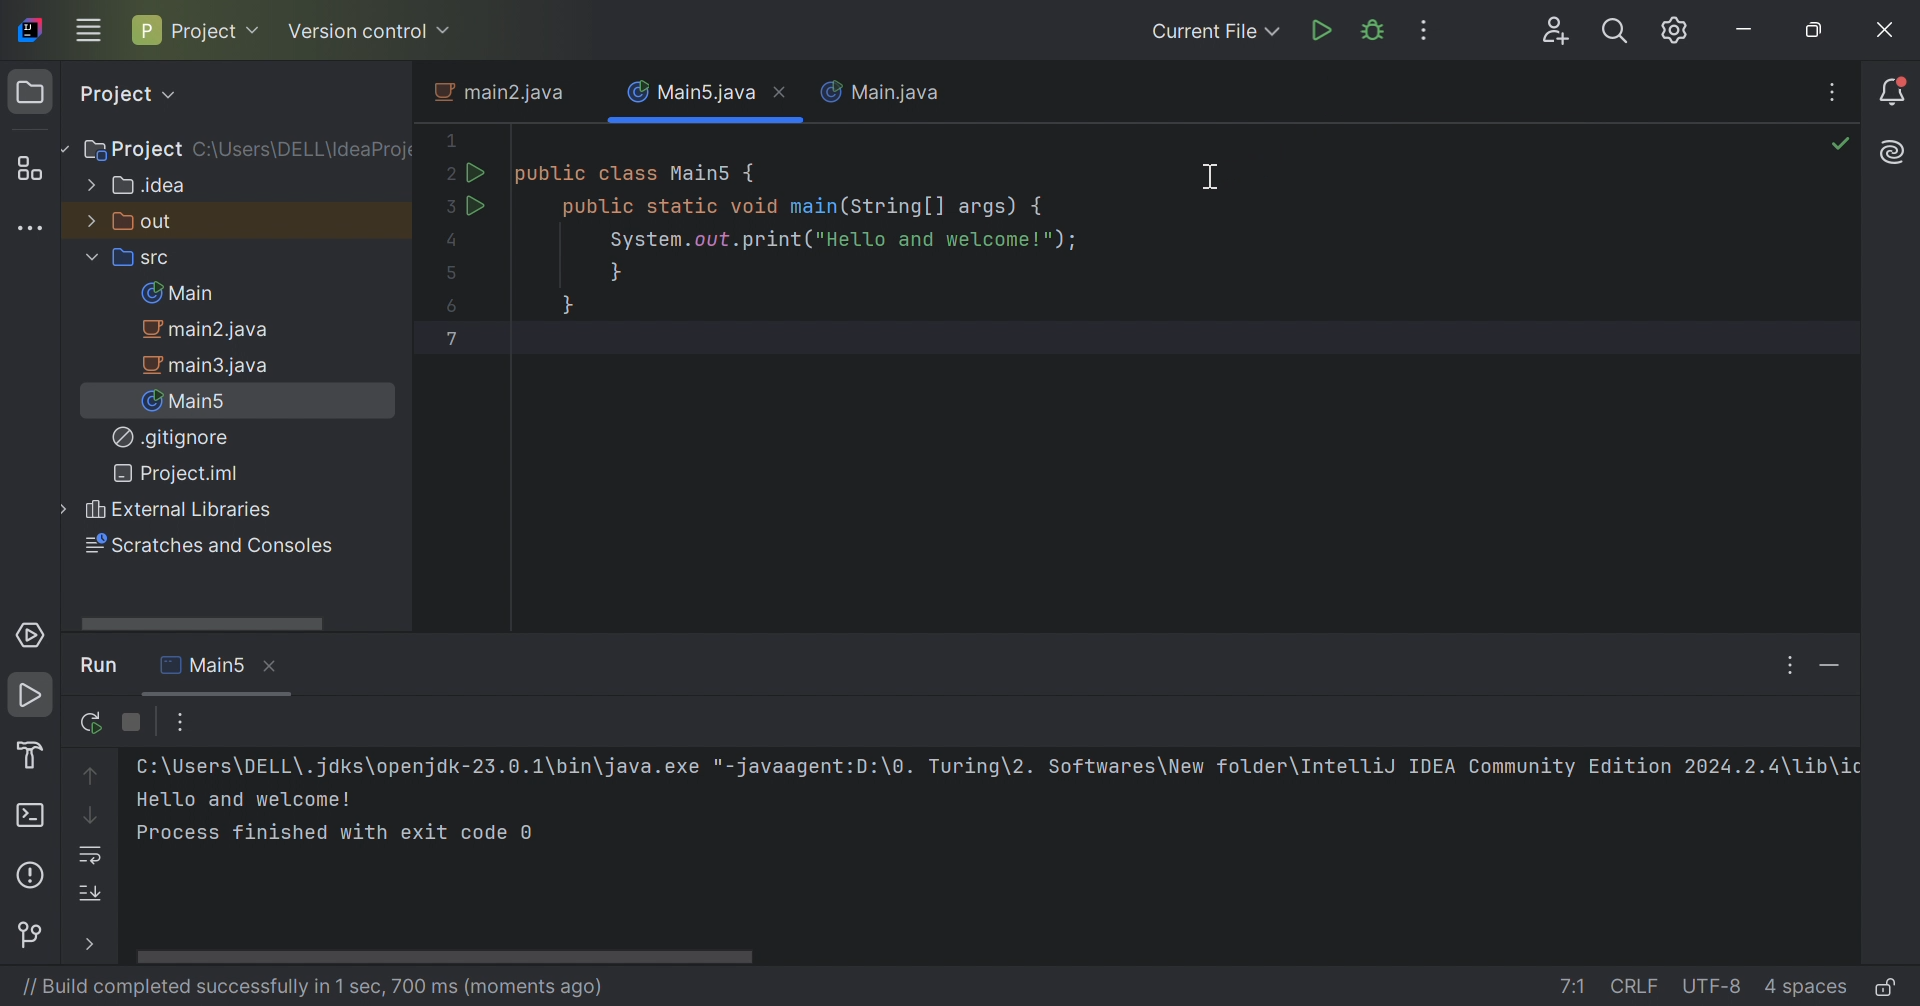 This screenshot has width=1920, height=1006. I want to click on 7, so click(454, 338).